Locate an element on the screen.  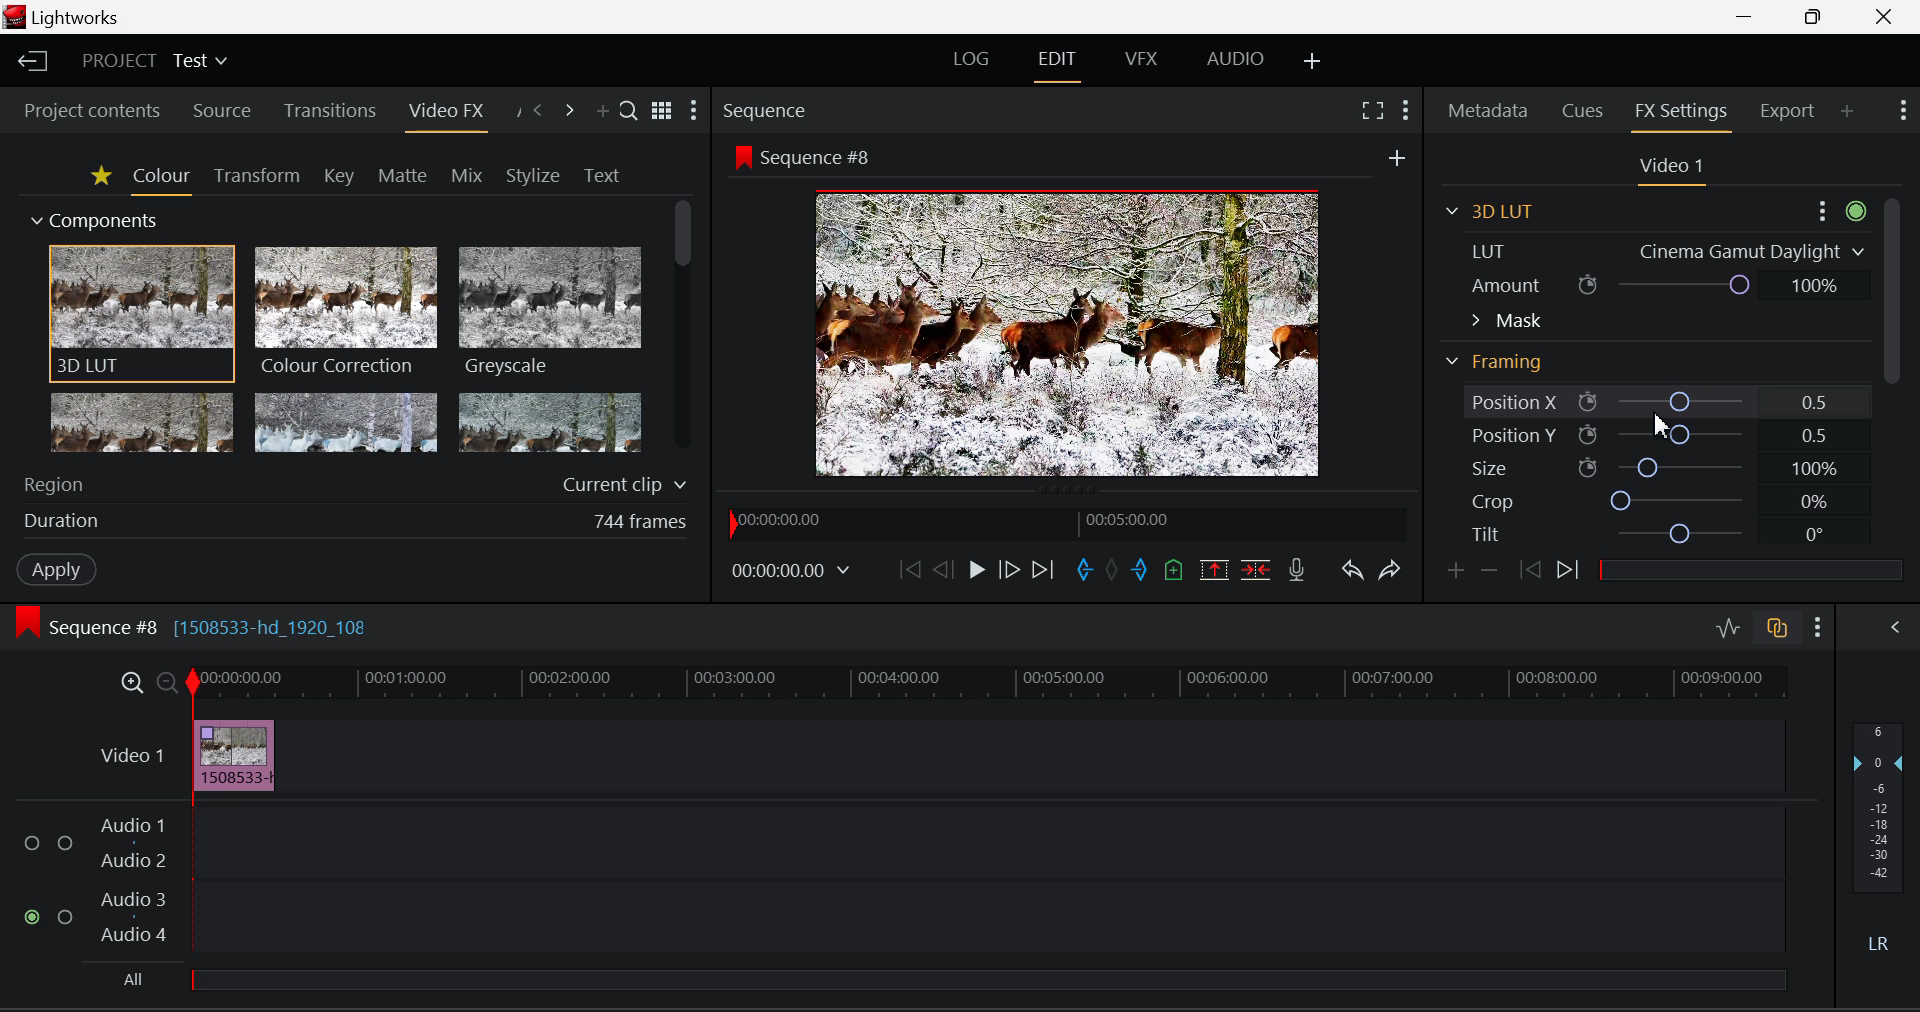
Effect duration is located at coordinates (352, 521).